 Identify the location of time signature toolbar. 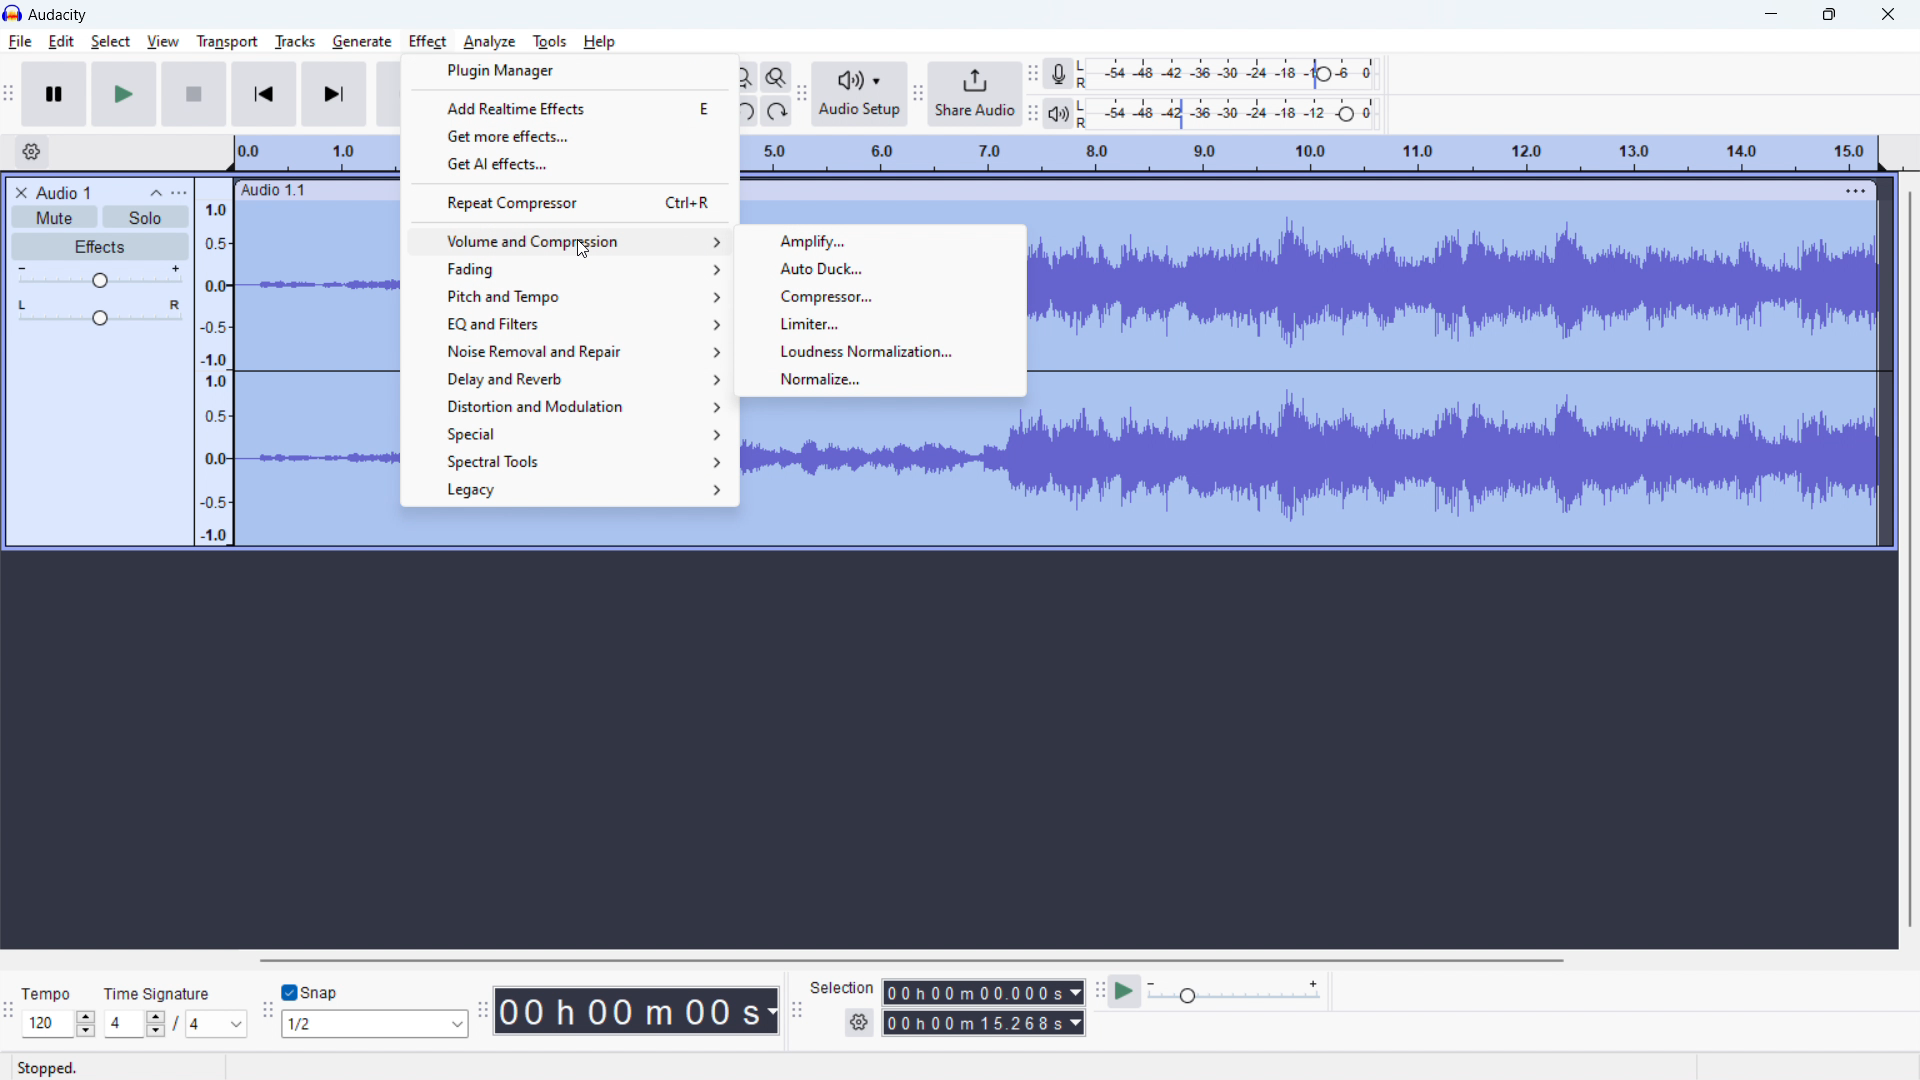
(10, 1014).